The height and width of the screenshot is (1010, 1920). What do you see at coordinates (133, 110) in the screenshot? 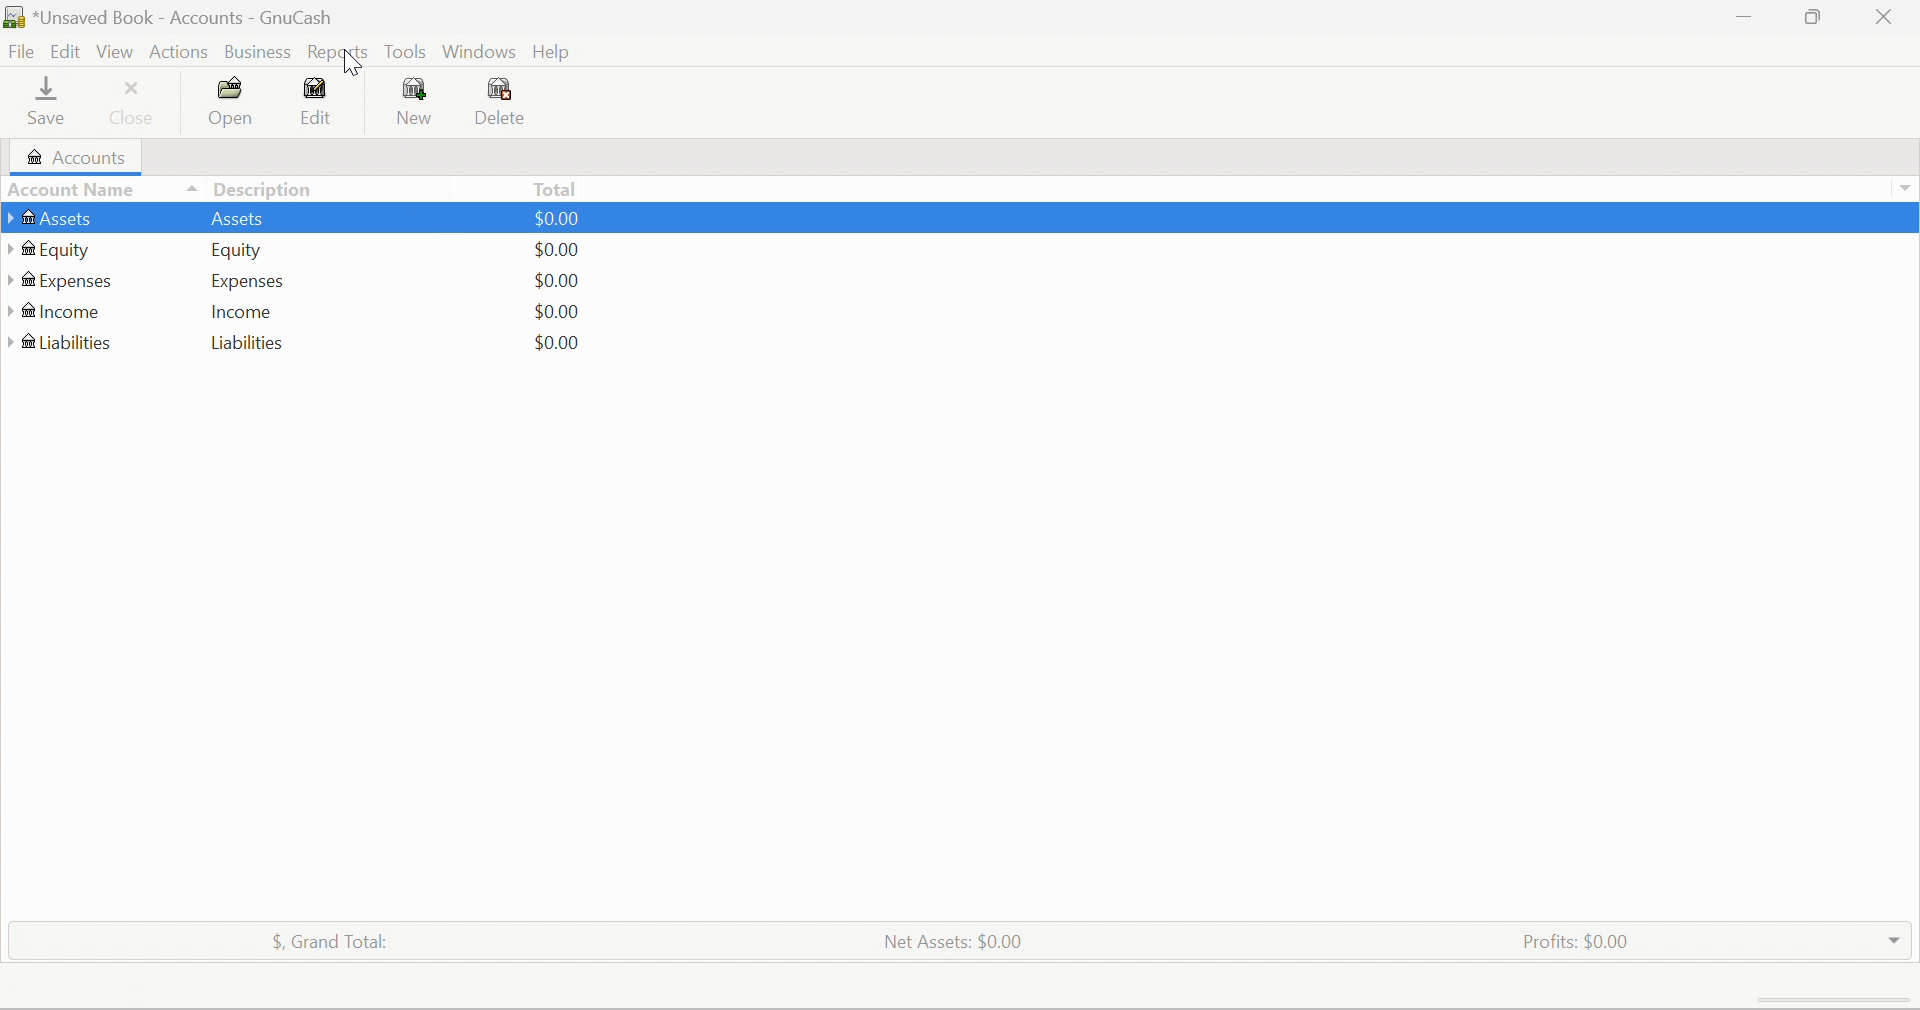
I see `Close` at bounding box center [133, 110].